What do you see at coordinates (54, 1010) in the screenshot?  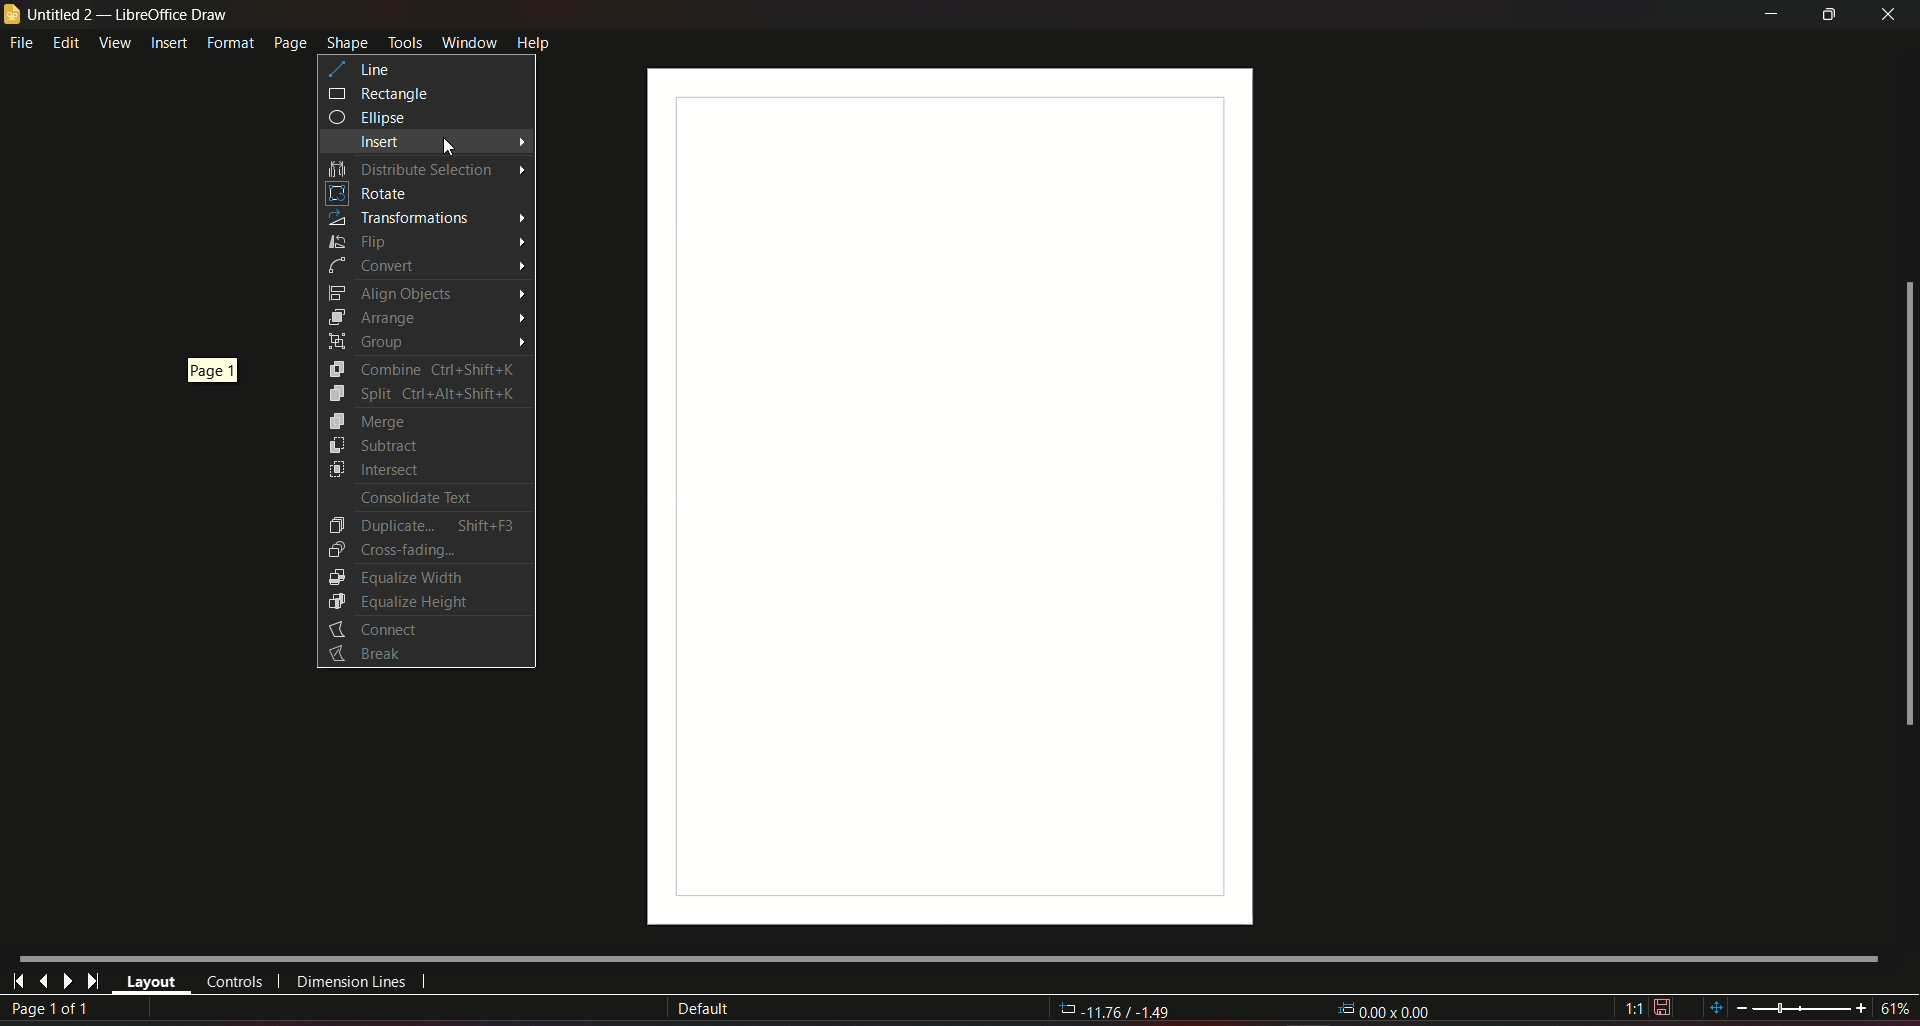 I see `page 1 of 1` at bounding box center [54, 1010].